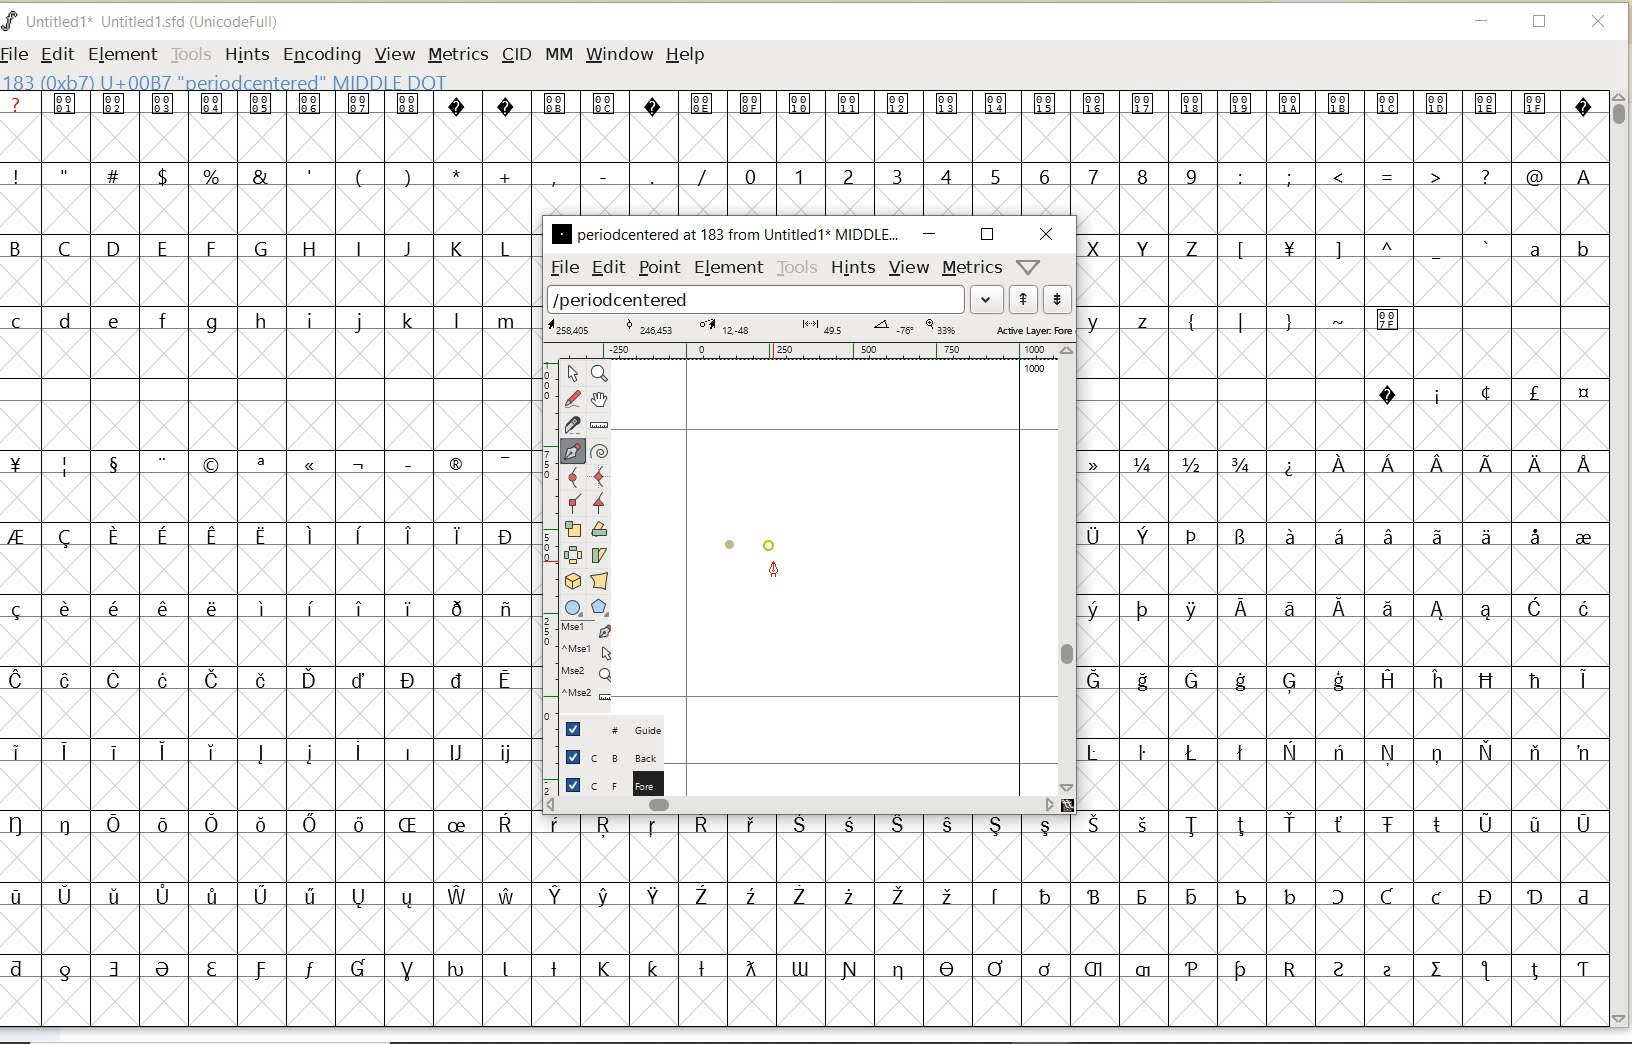 Image resolution: width=1632 pixels, height=1044 pixels. What do you see at coordinates (1345, 625) in the screenshot?
I see `special characters` at bounding box center [1345, 625].